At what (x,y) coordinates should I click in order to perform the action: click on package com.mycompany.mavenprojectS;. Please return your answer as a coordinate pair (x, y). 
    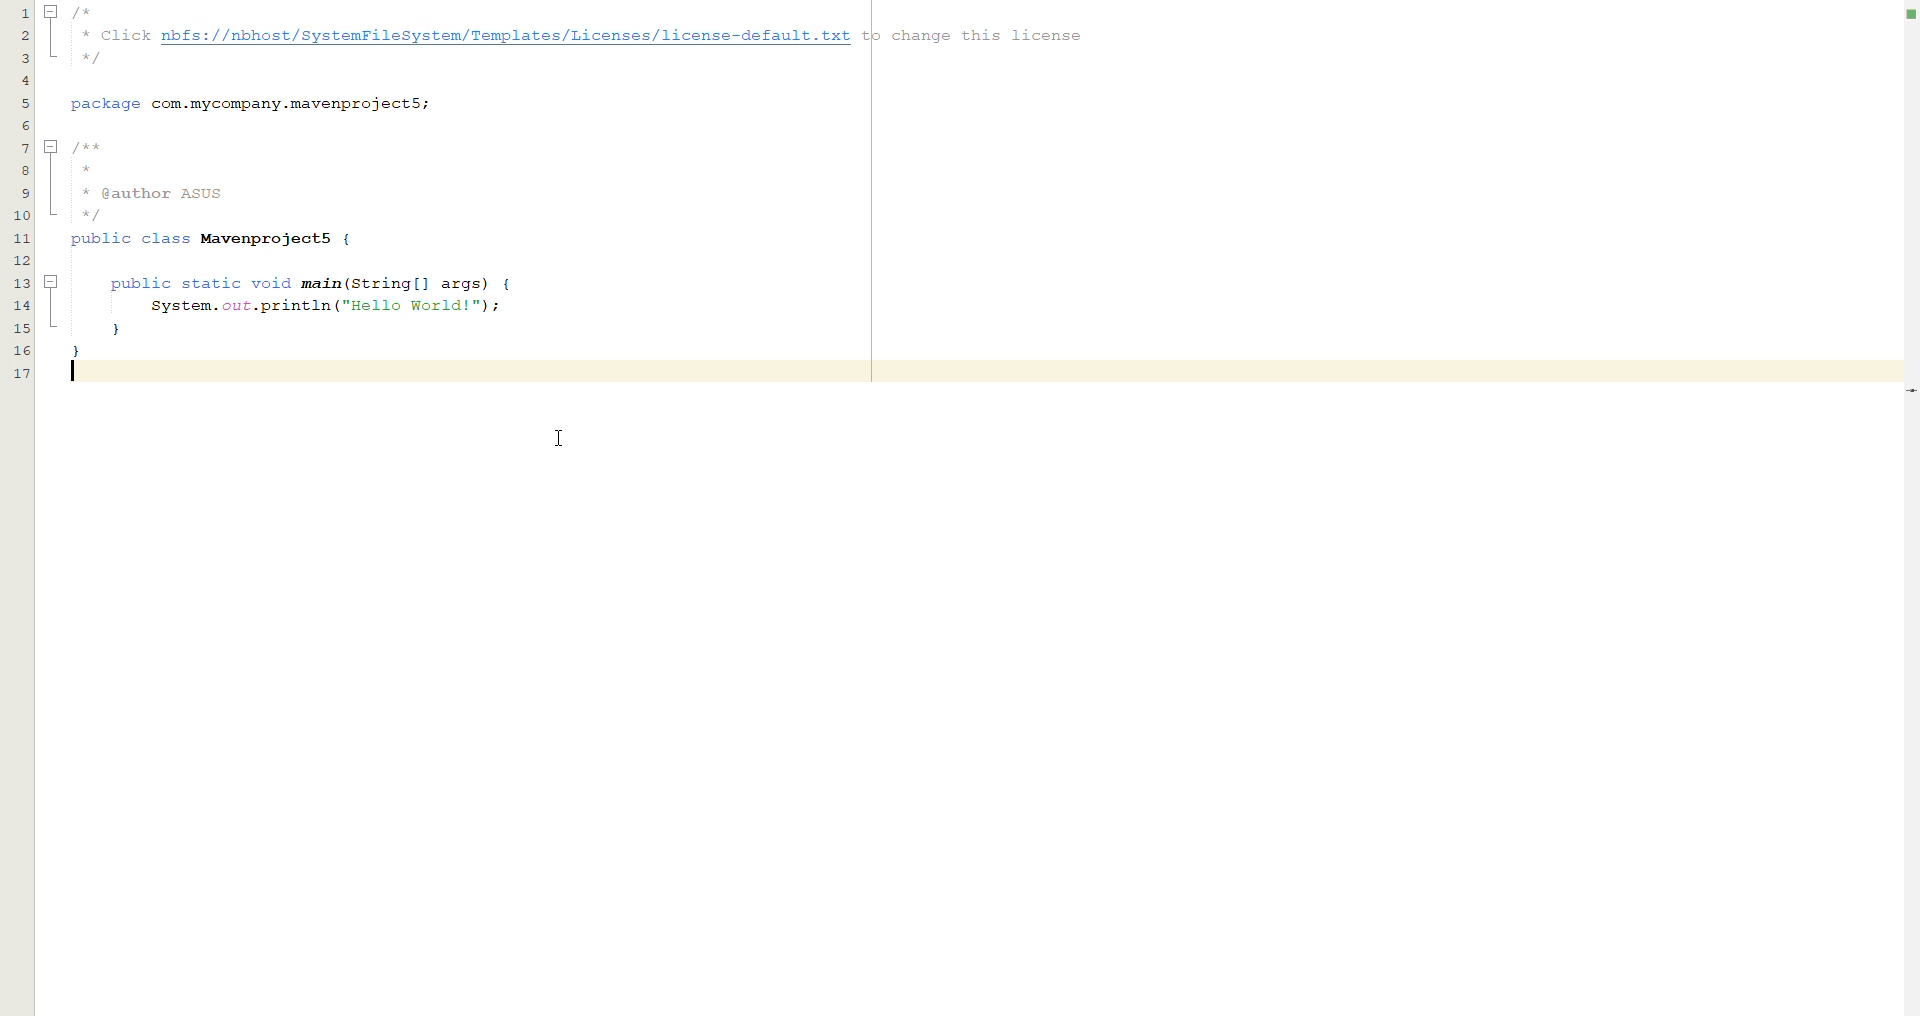
    Looking at the image, I should click on (256, 105).